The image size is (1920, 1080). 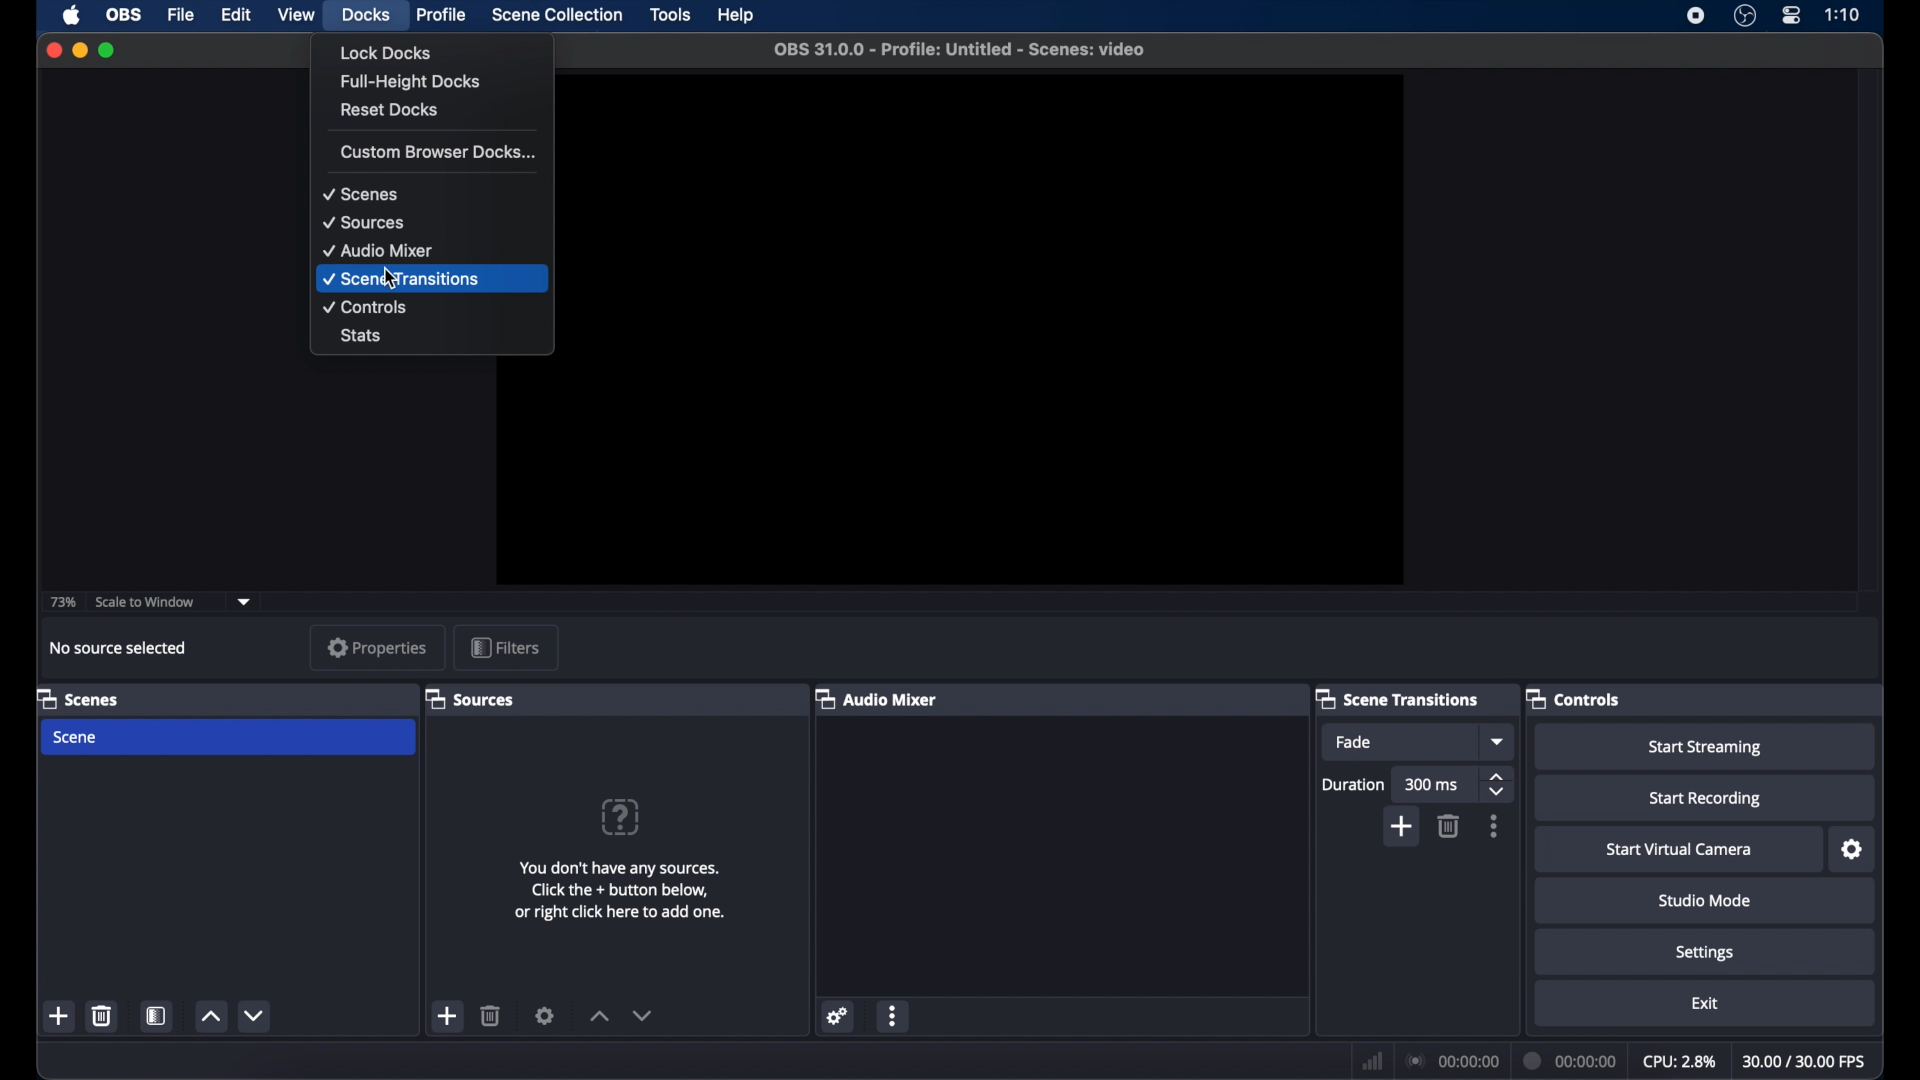 I want to click on file, so click(x=181, y=14).